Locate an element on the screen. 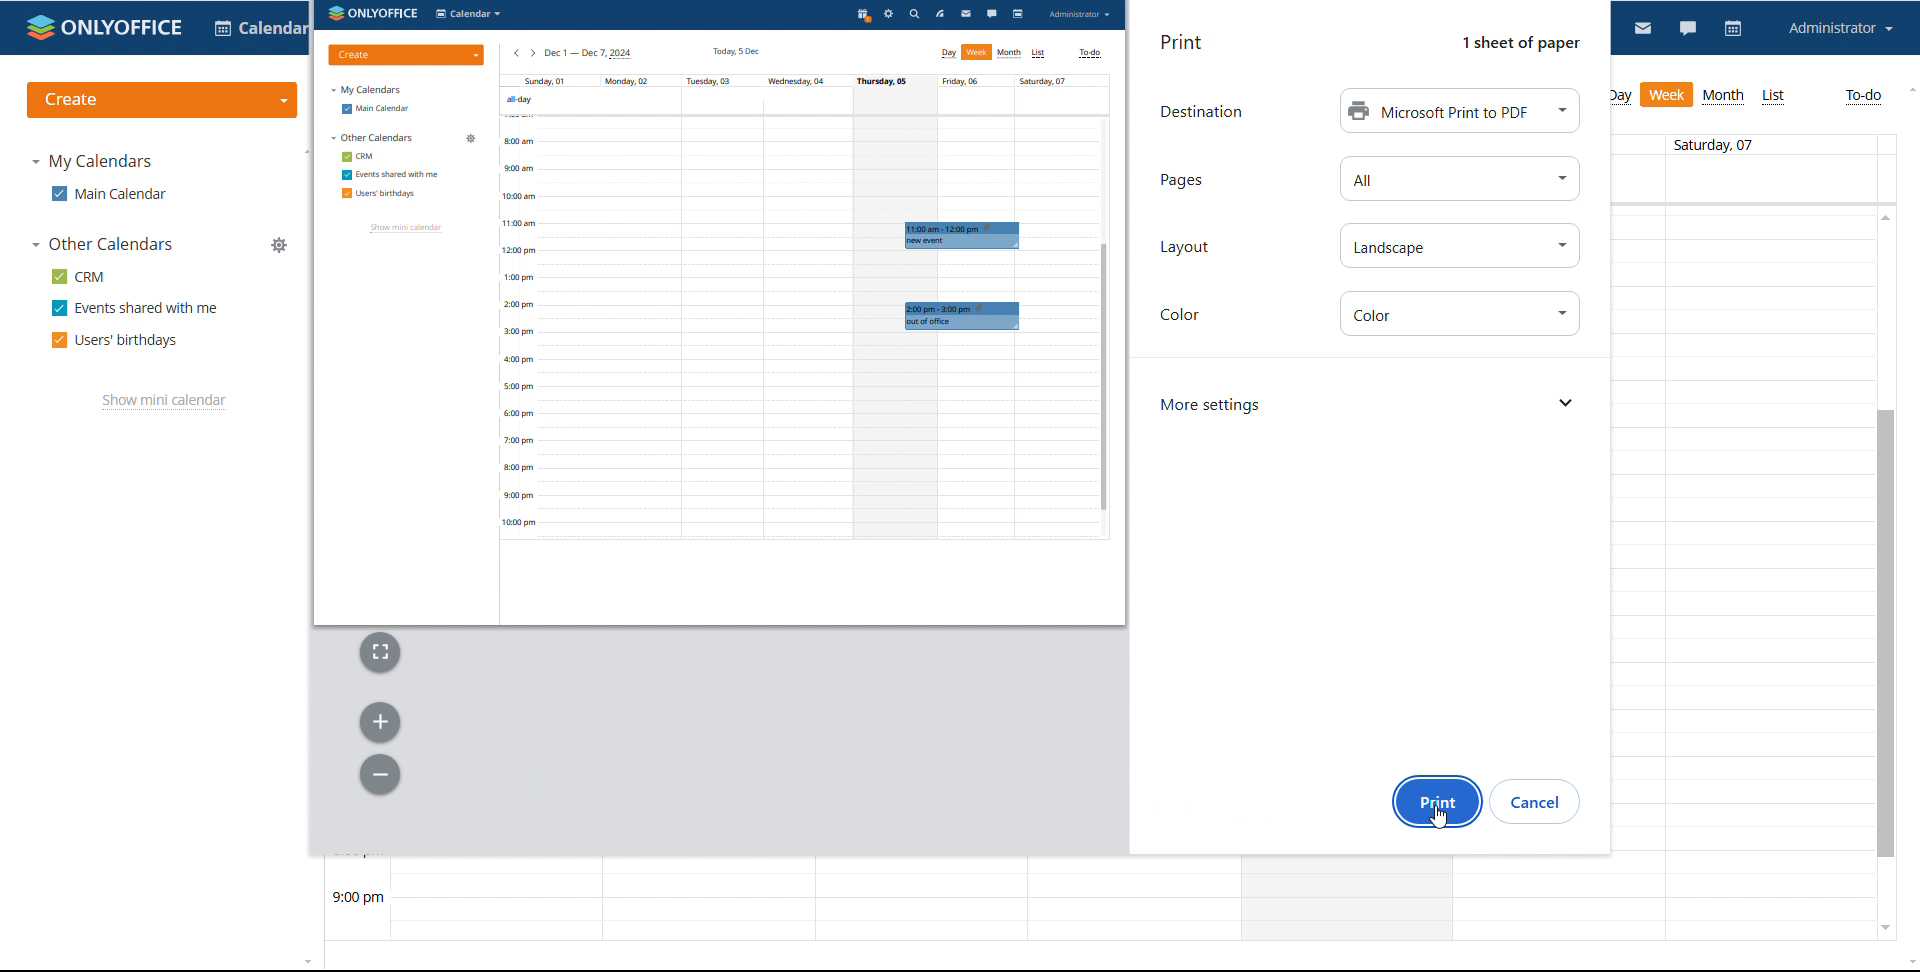  create is located at coordinates (163, 101).